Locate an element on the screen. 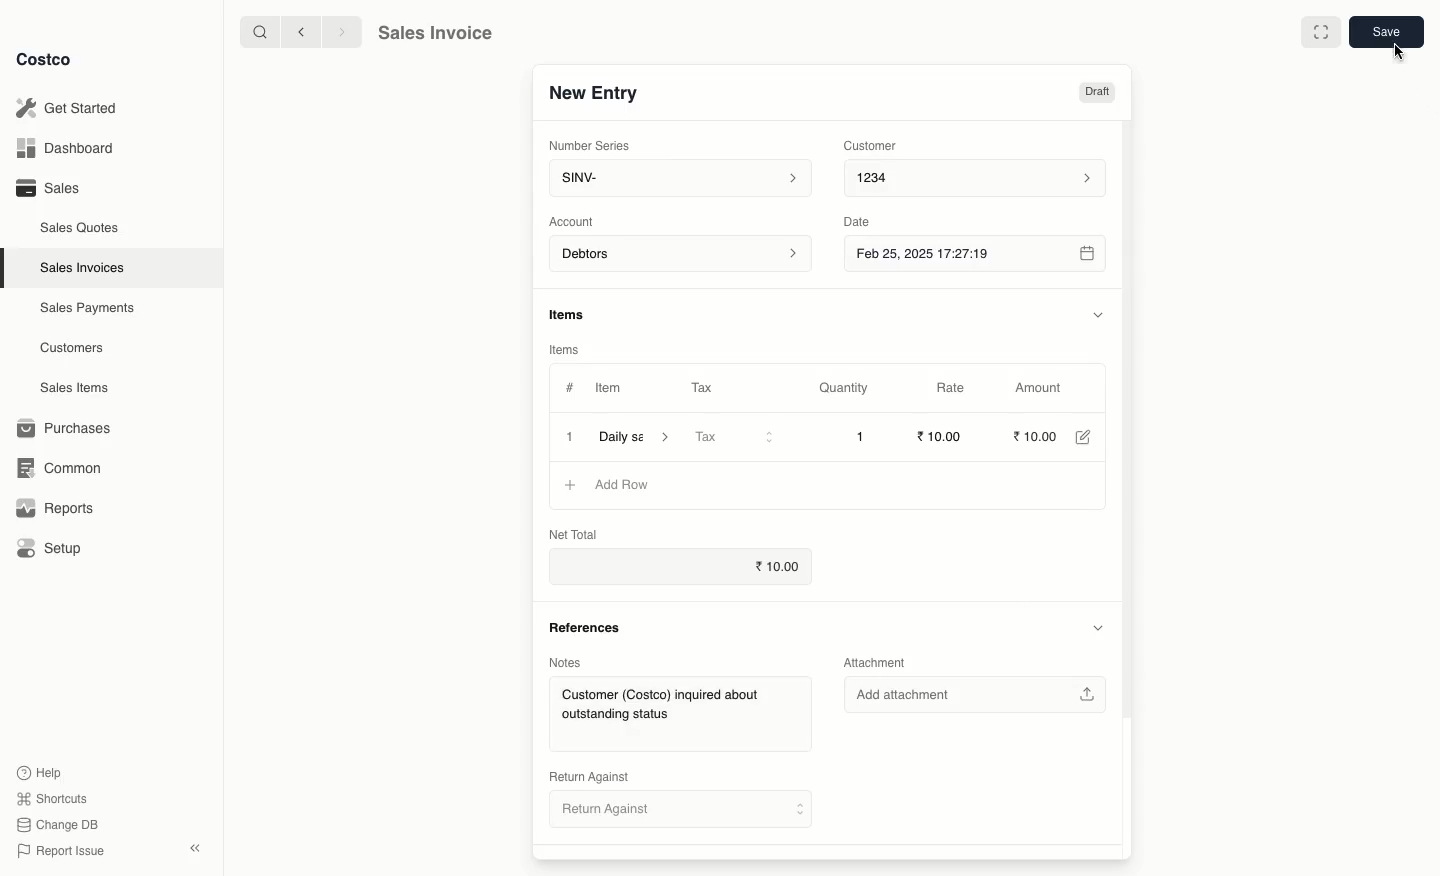 Image resolution: width=1440 pixels, height=876 pixels. Retum Against  is located at coordinates (682, 812).